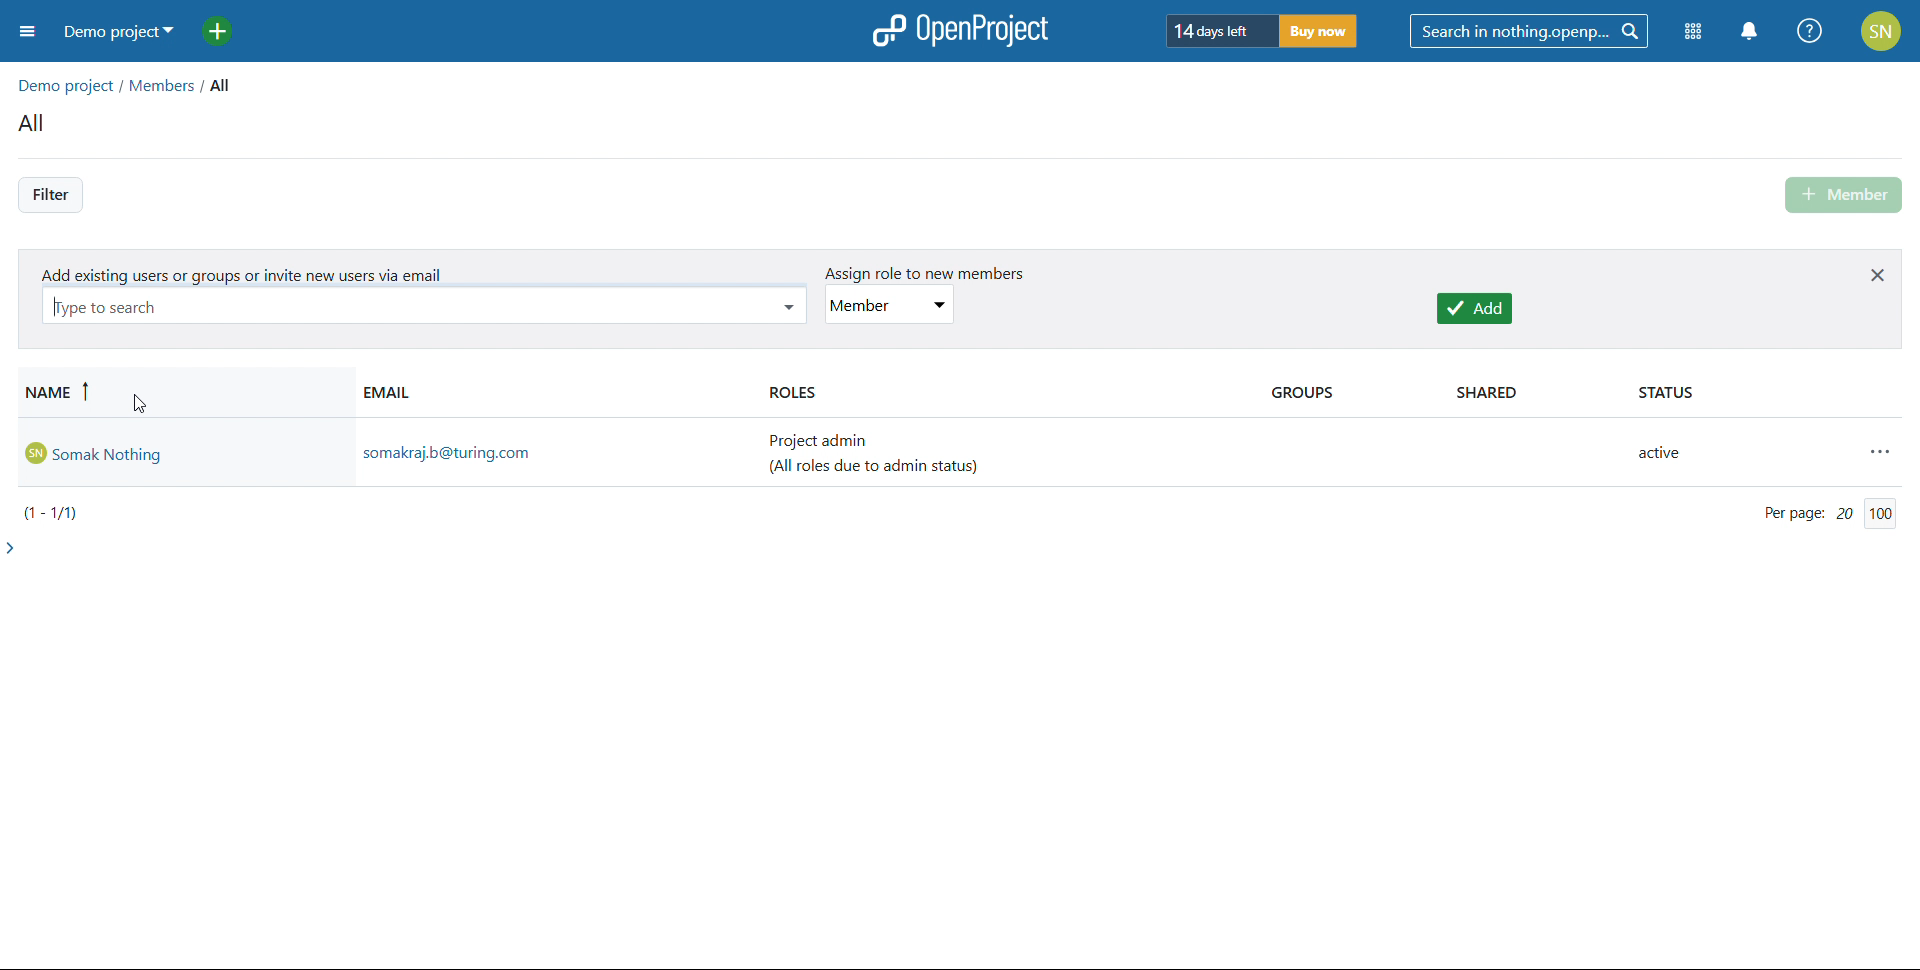 The width and height of the screenshot is (1920, 970). Describe the element at coordinates (1878, 274) in the screenshot. I see `close` at that location.